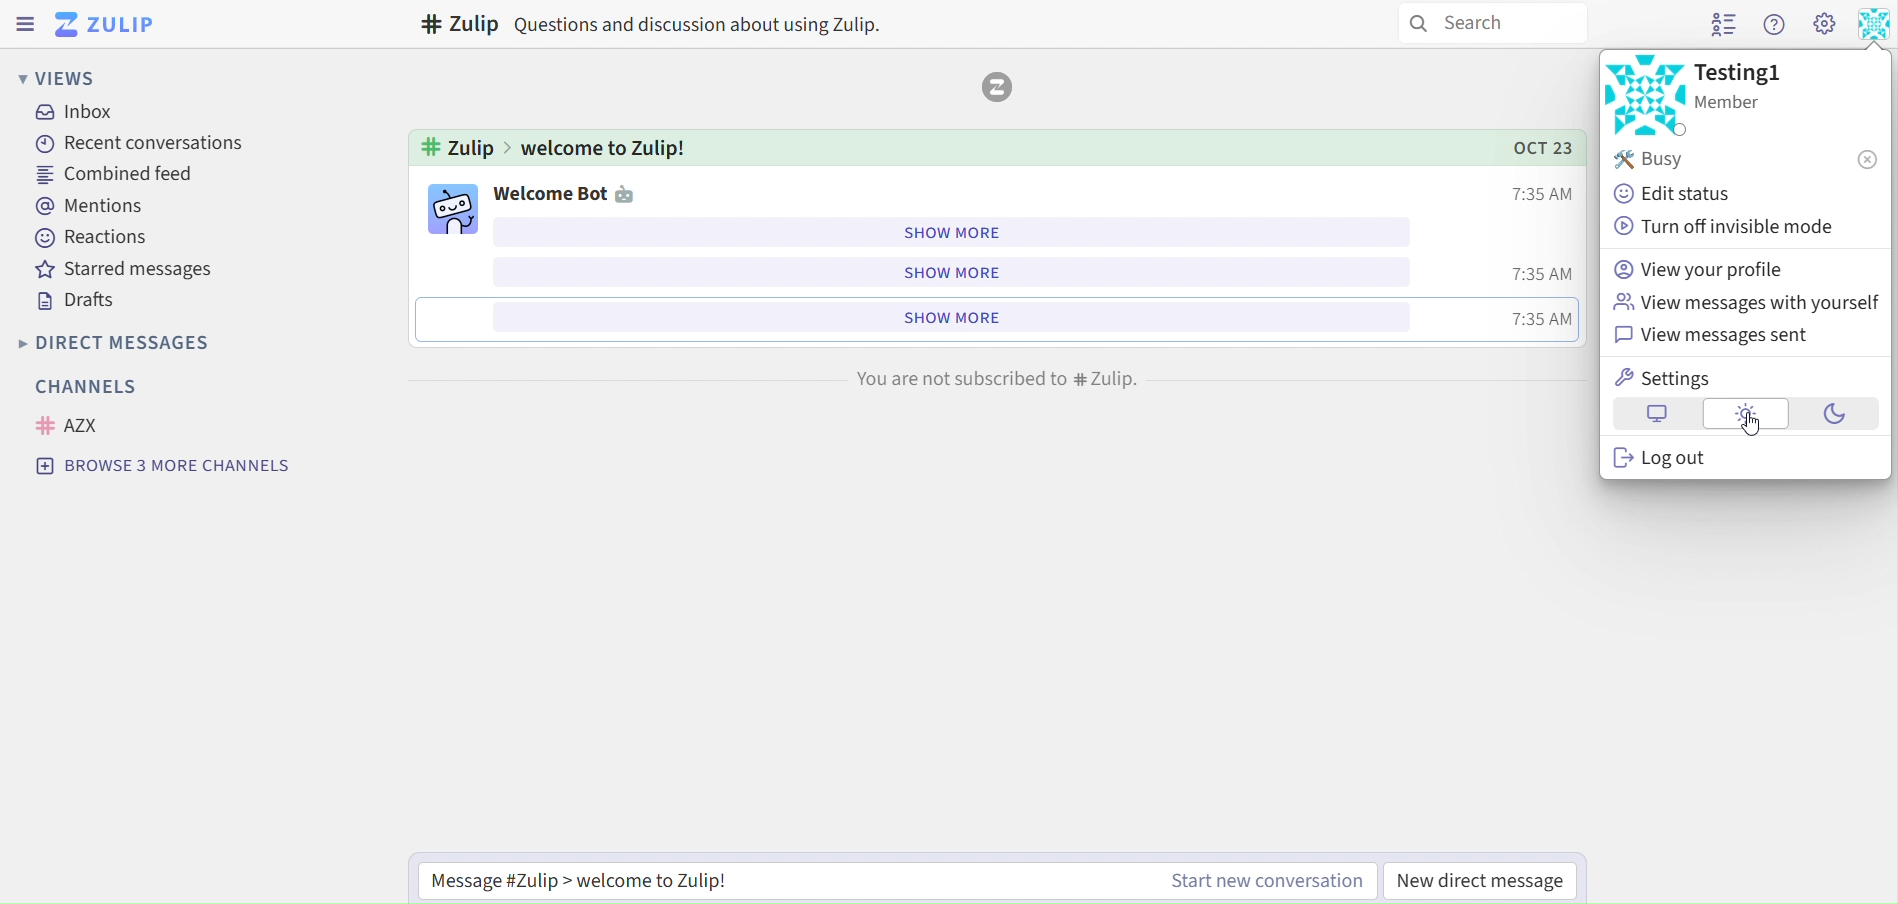 Image resolution: width=1898 pixels, height=904 pixels. I want to click on show more, so click(952, 318).